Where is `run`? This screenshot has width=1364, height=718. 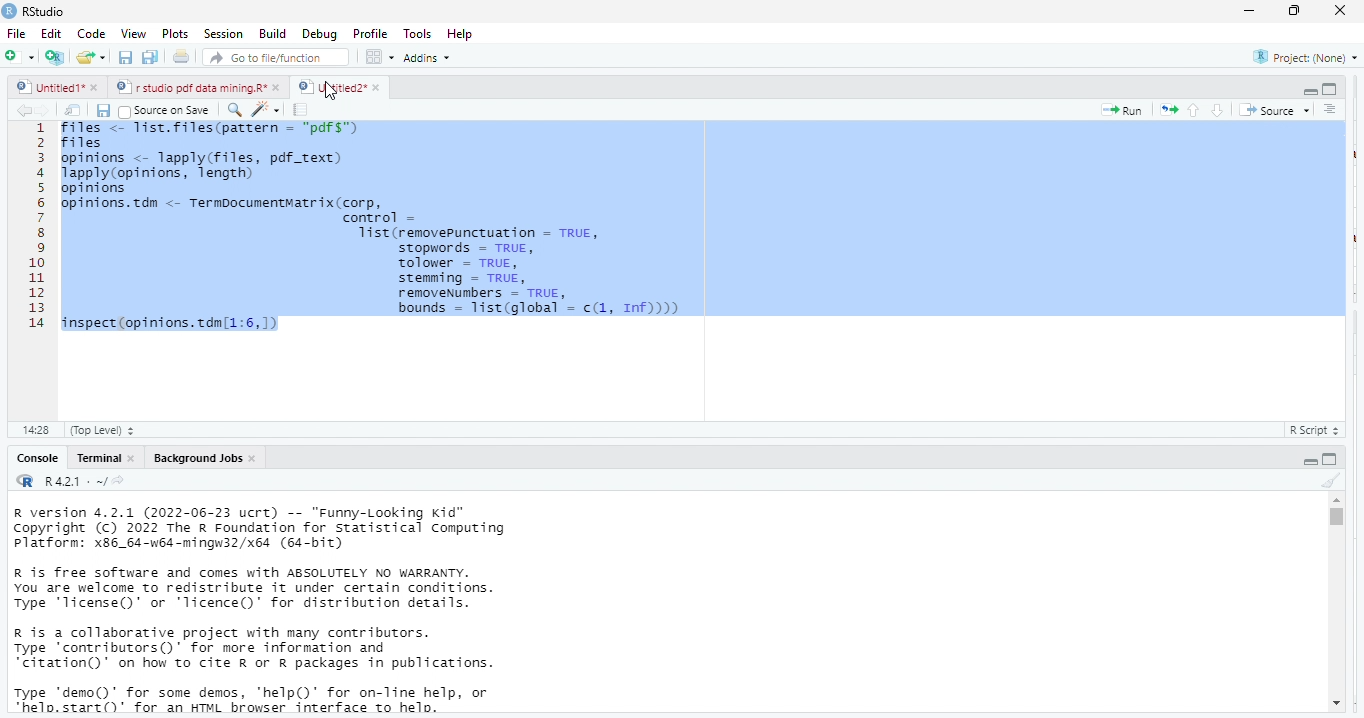 run is located at coordinates (1122, 110).